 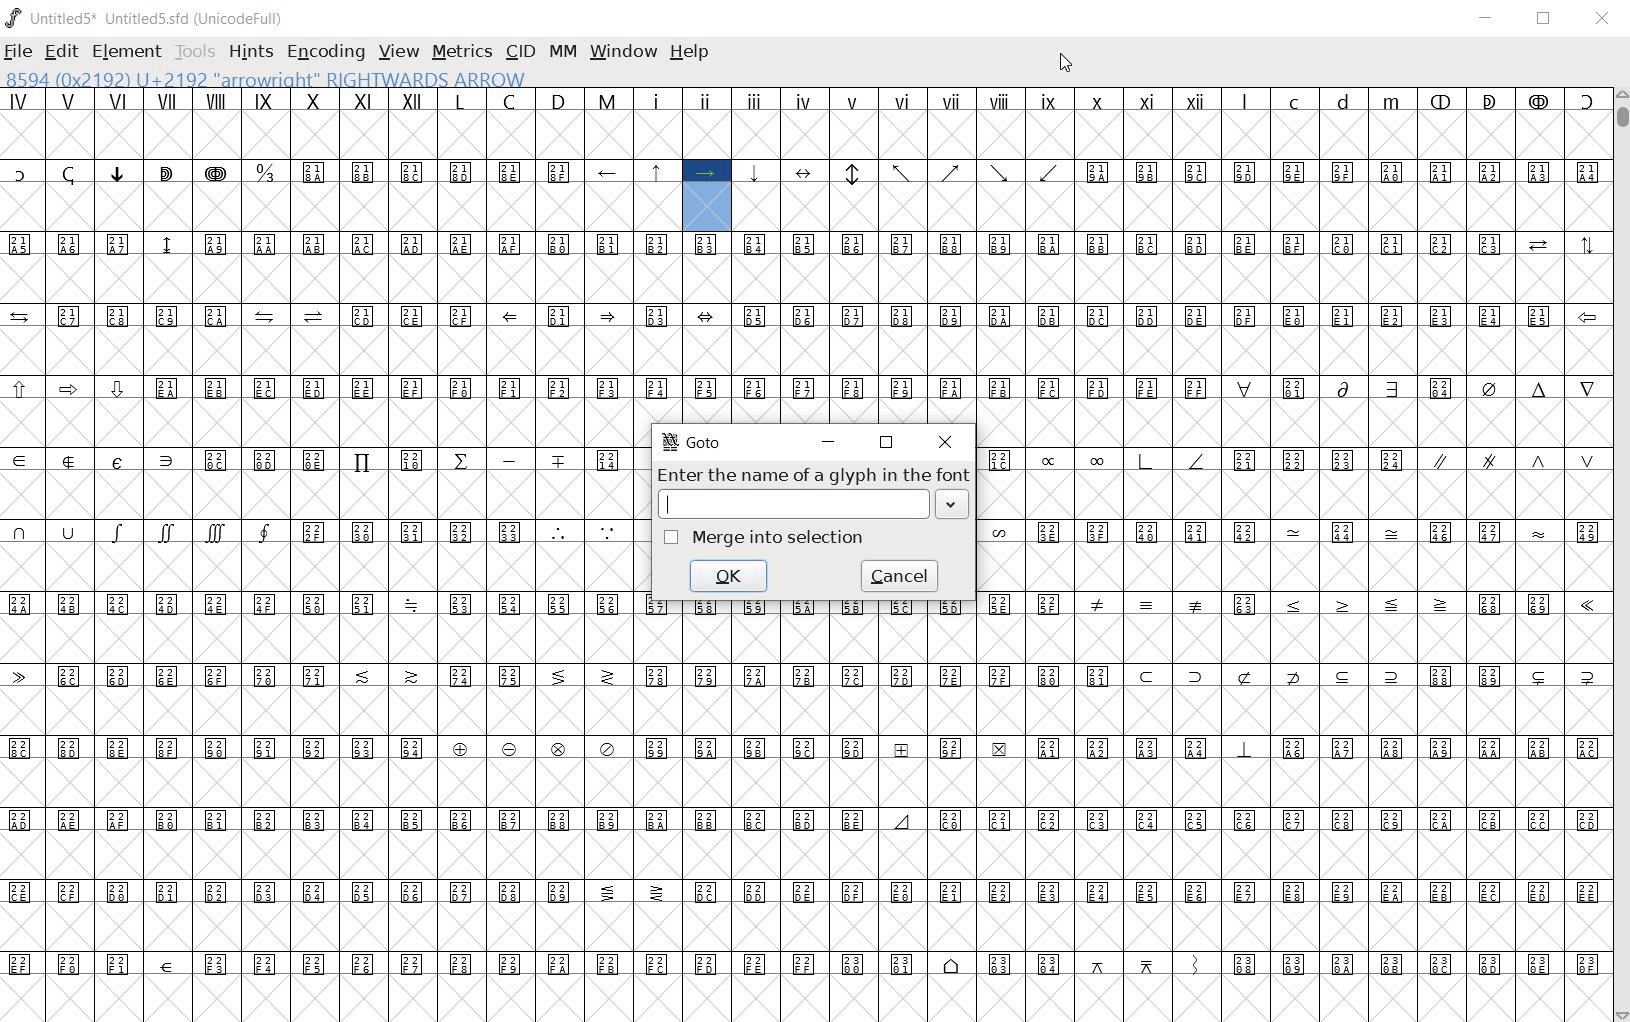 What do you see at coordinates (1125, 232) in the screenshot?
I see `Glyph characters` at bounding box center [1125, 232].